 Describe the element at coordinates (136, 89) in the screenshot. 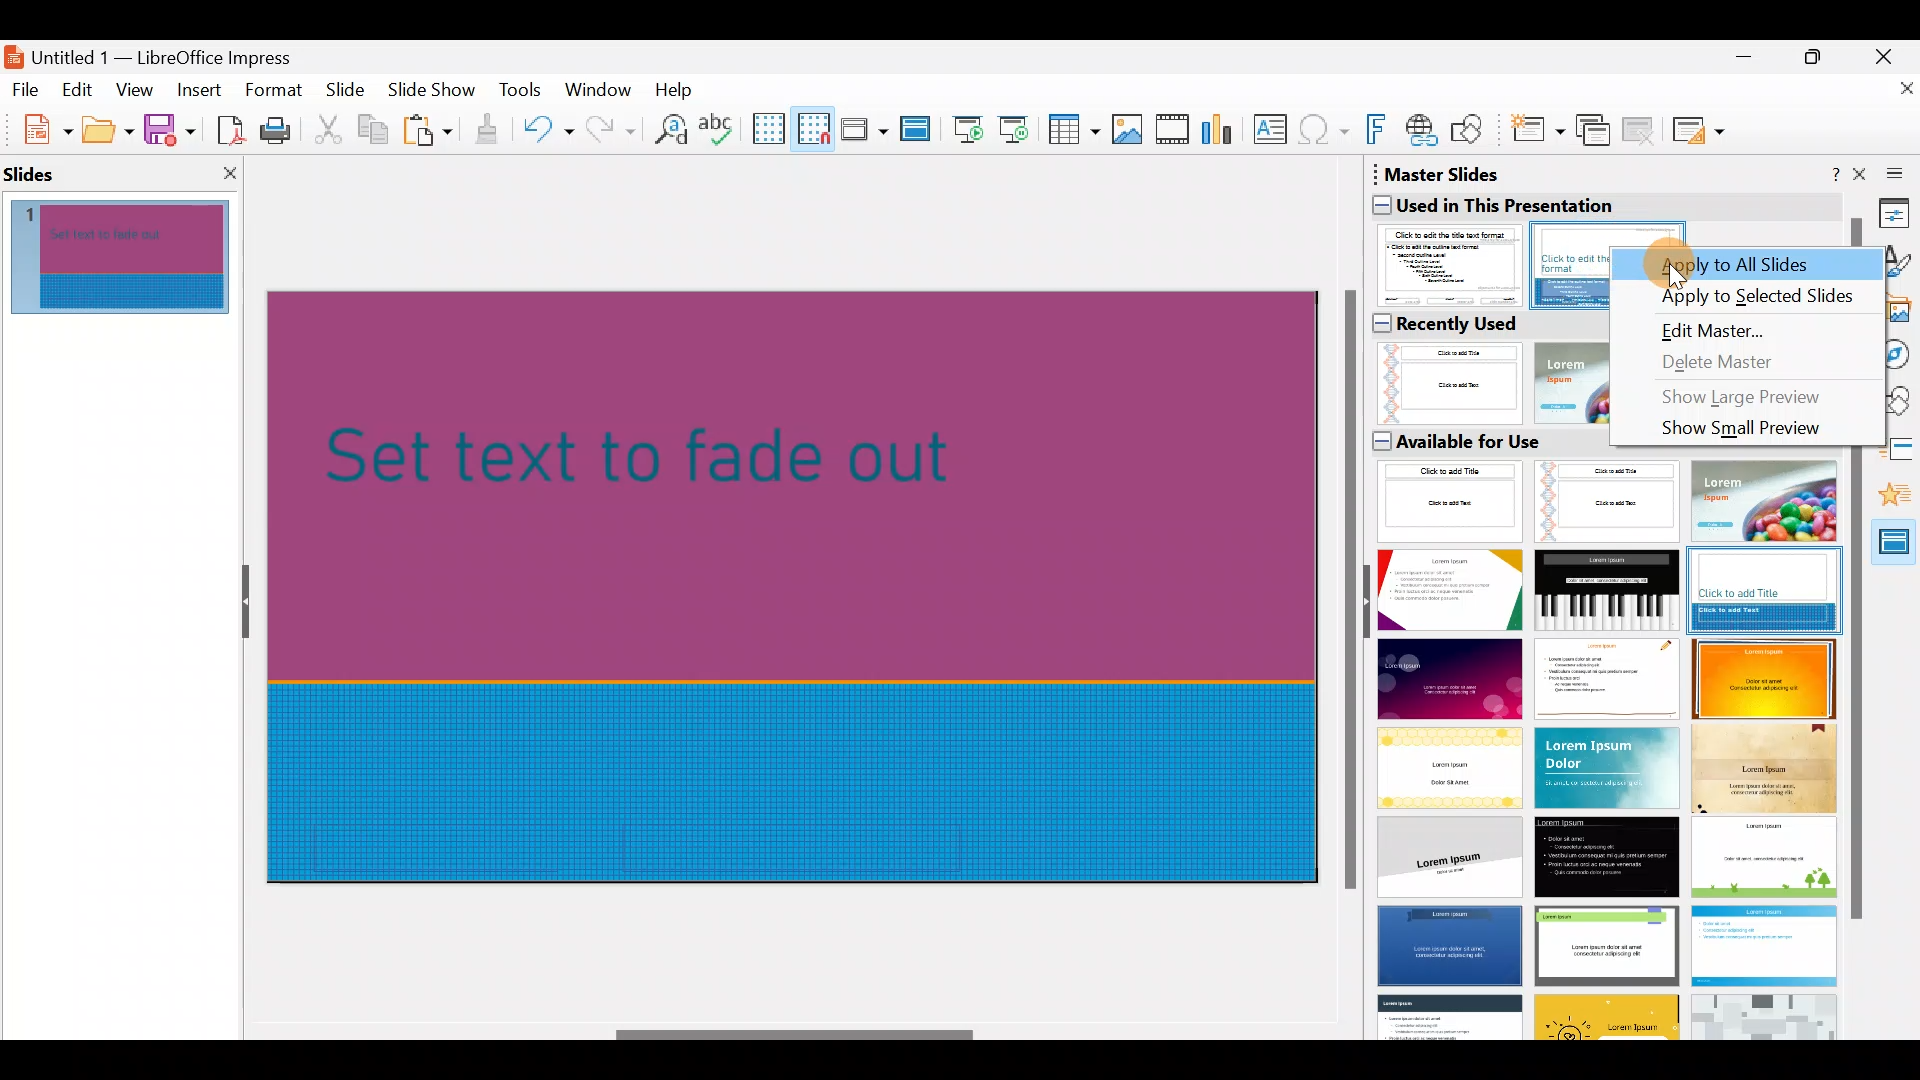

I see `View` at that location.